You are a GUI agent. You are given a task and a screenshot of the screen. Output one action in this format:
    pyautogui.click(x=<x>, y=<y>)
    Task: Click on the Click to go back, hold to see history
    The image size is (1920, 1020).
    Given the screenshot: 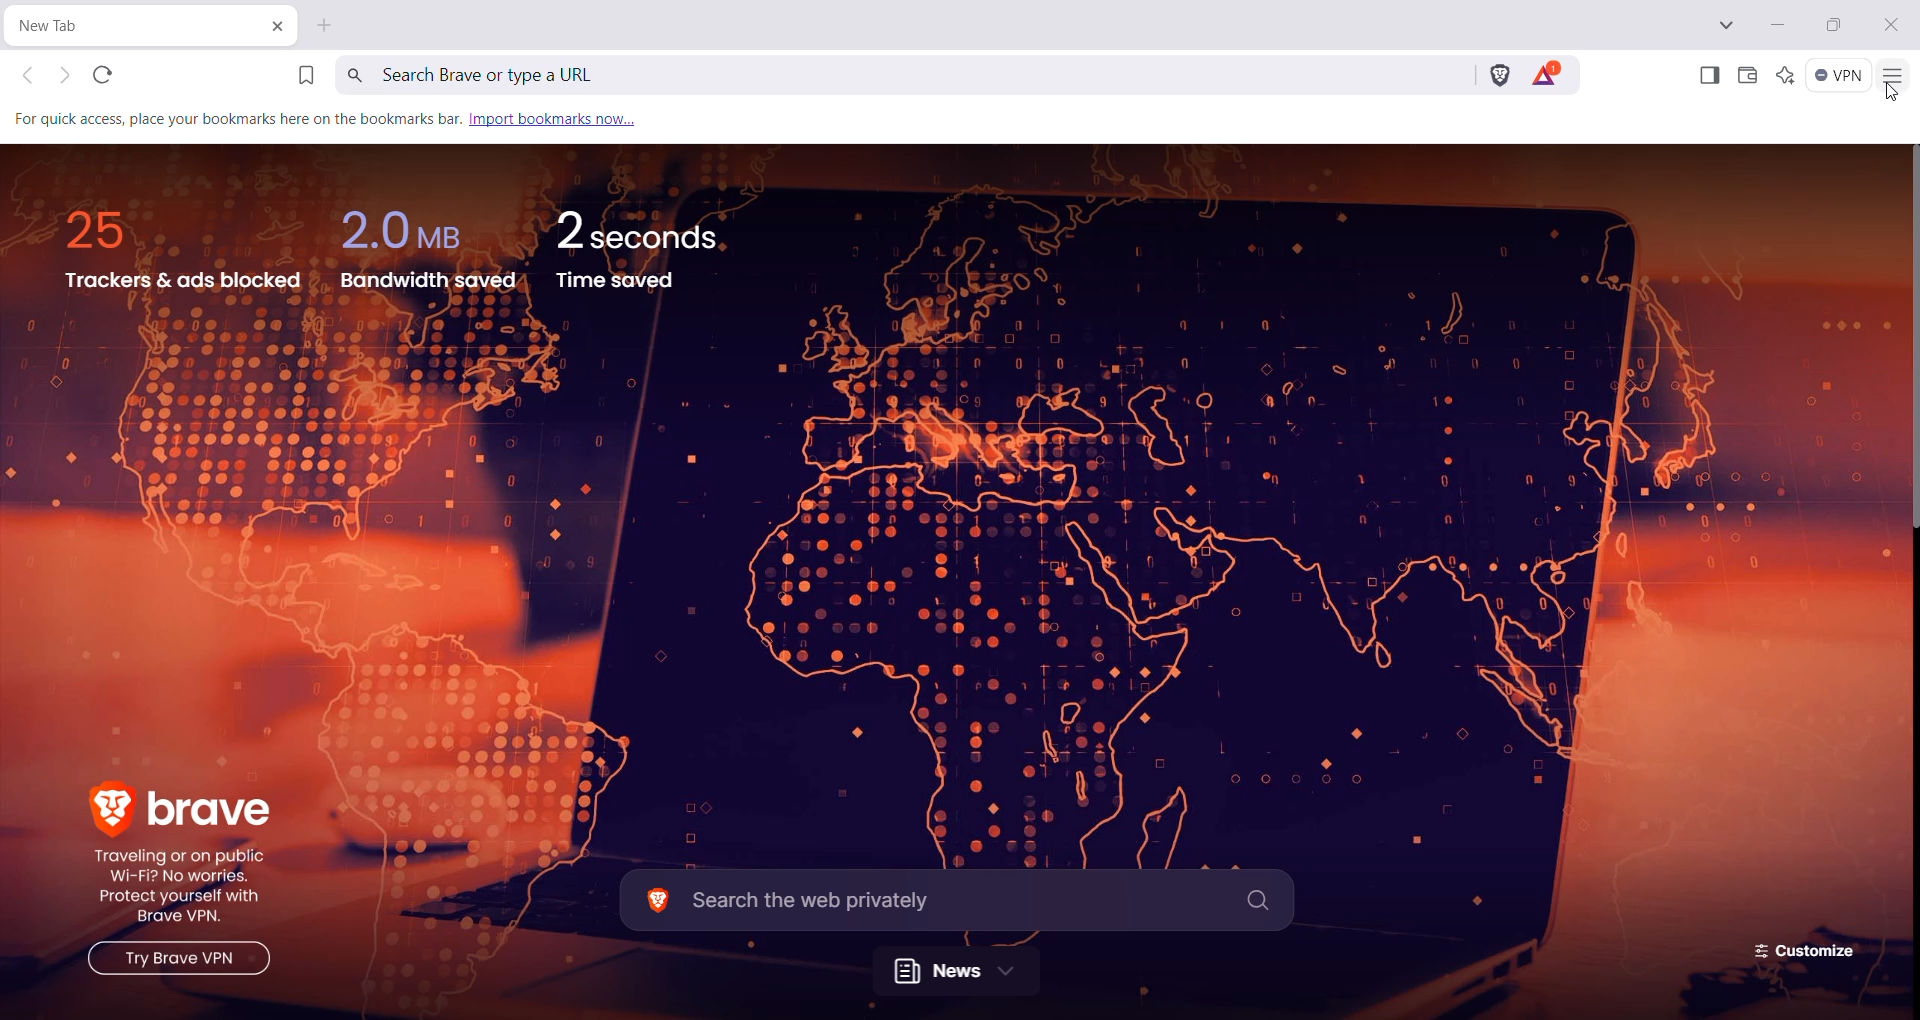 What is the action you would take?
    pyautogui.click(x=25, y=75)
    